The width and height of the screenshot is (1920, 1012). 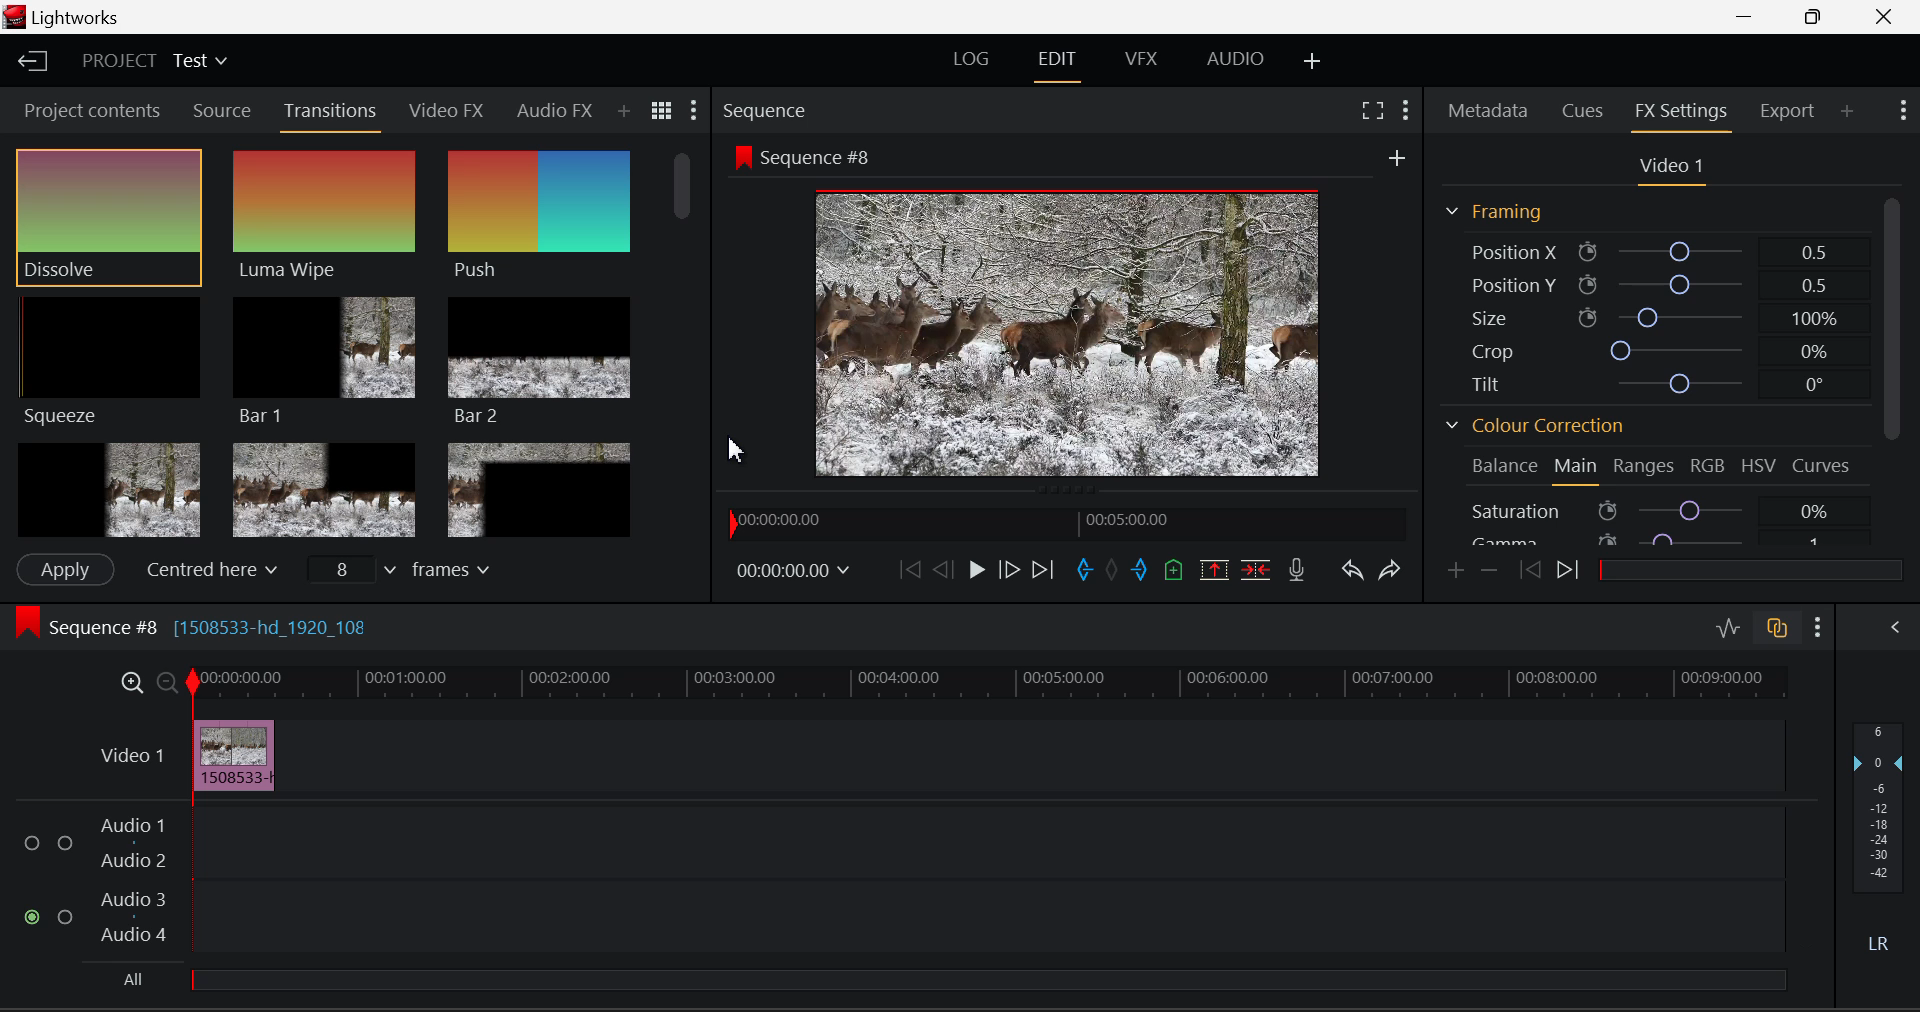 I want to click on LOG Layout, so click(x=976, y=59).